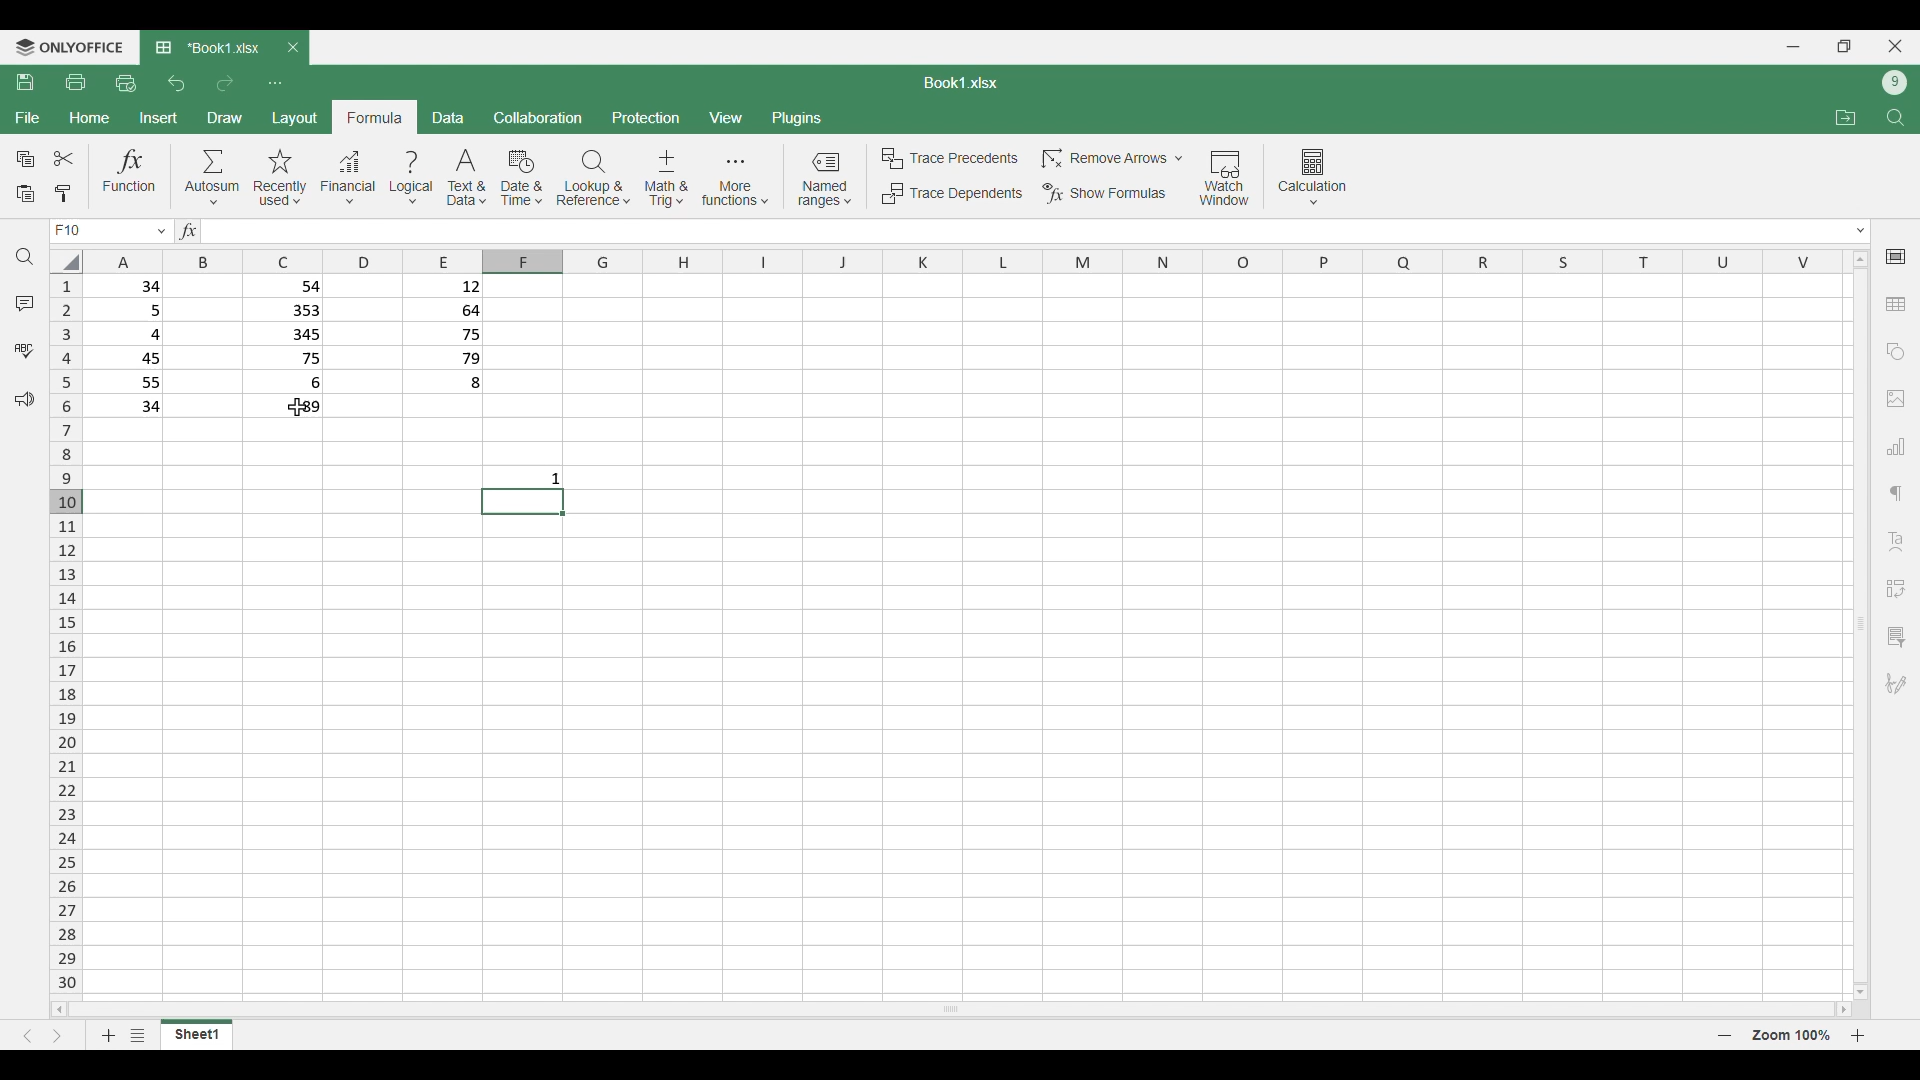 This screenshot has height=1080, width=1920. What do you see at coordinates (287, 335) in the screenshot?
I see `Filled cells` at bounding box center [287, 335].